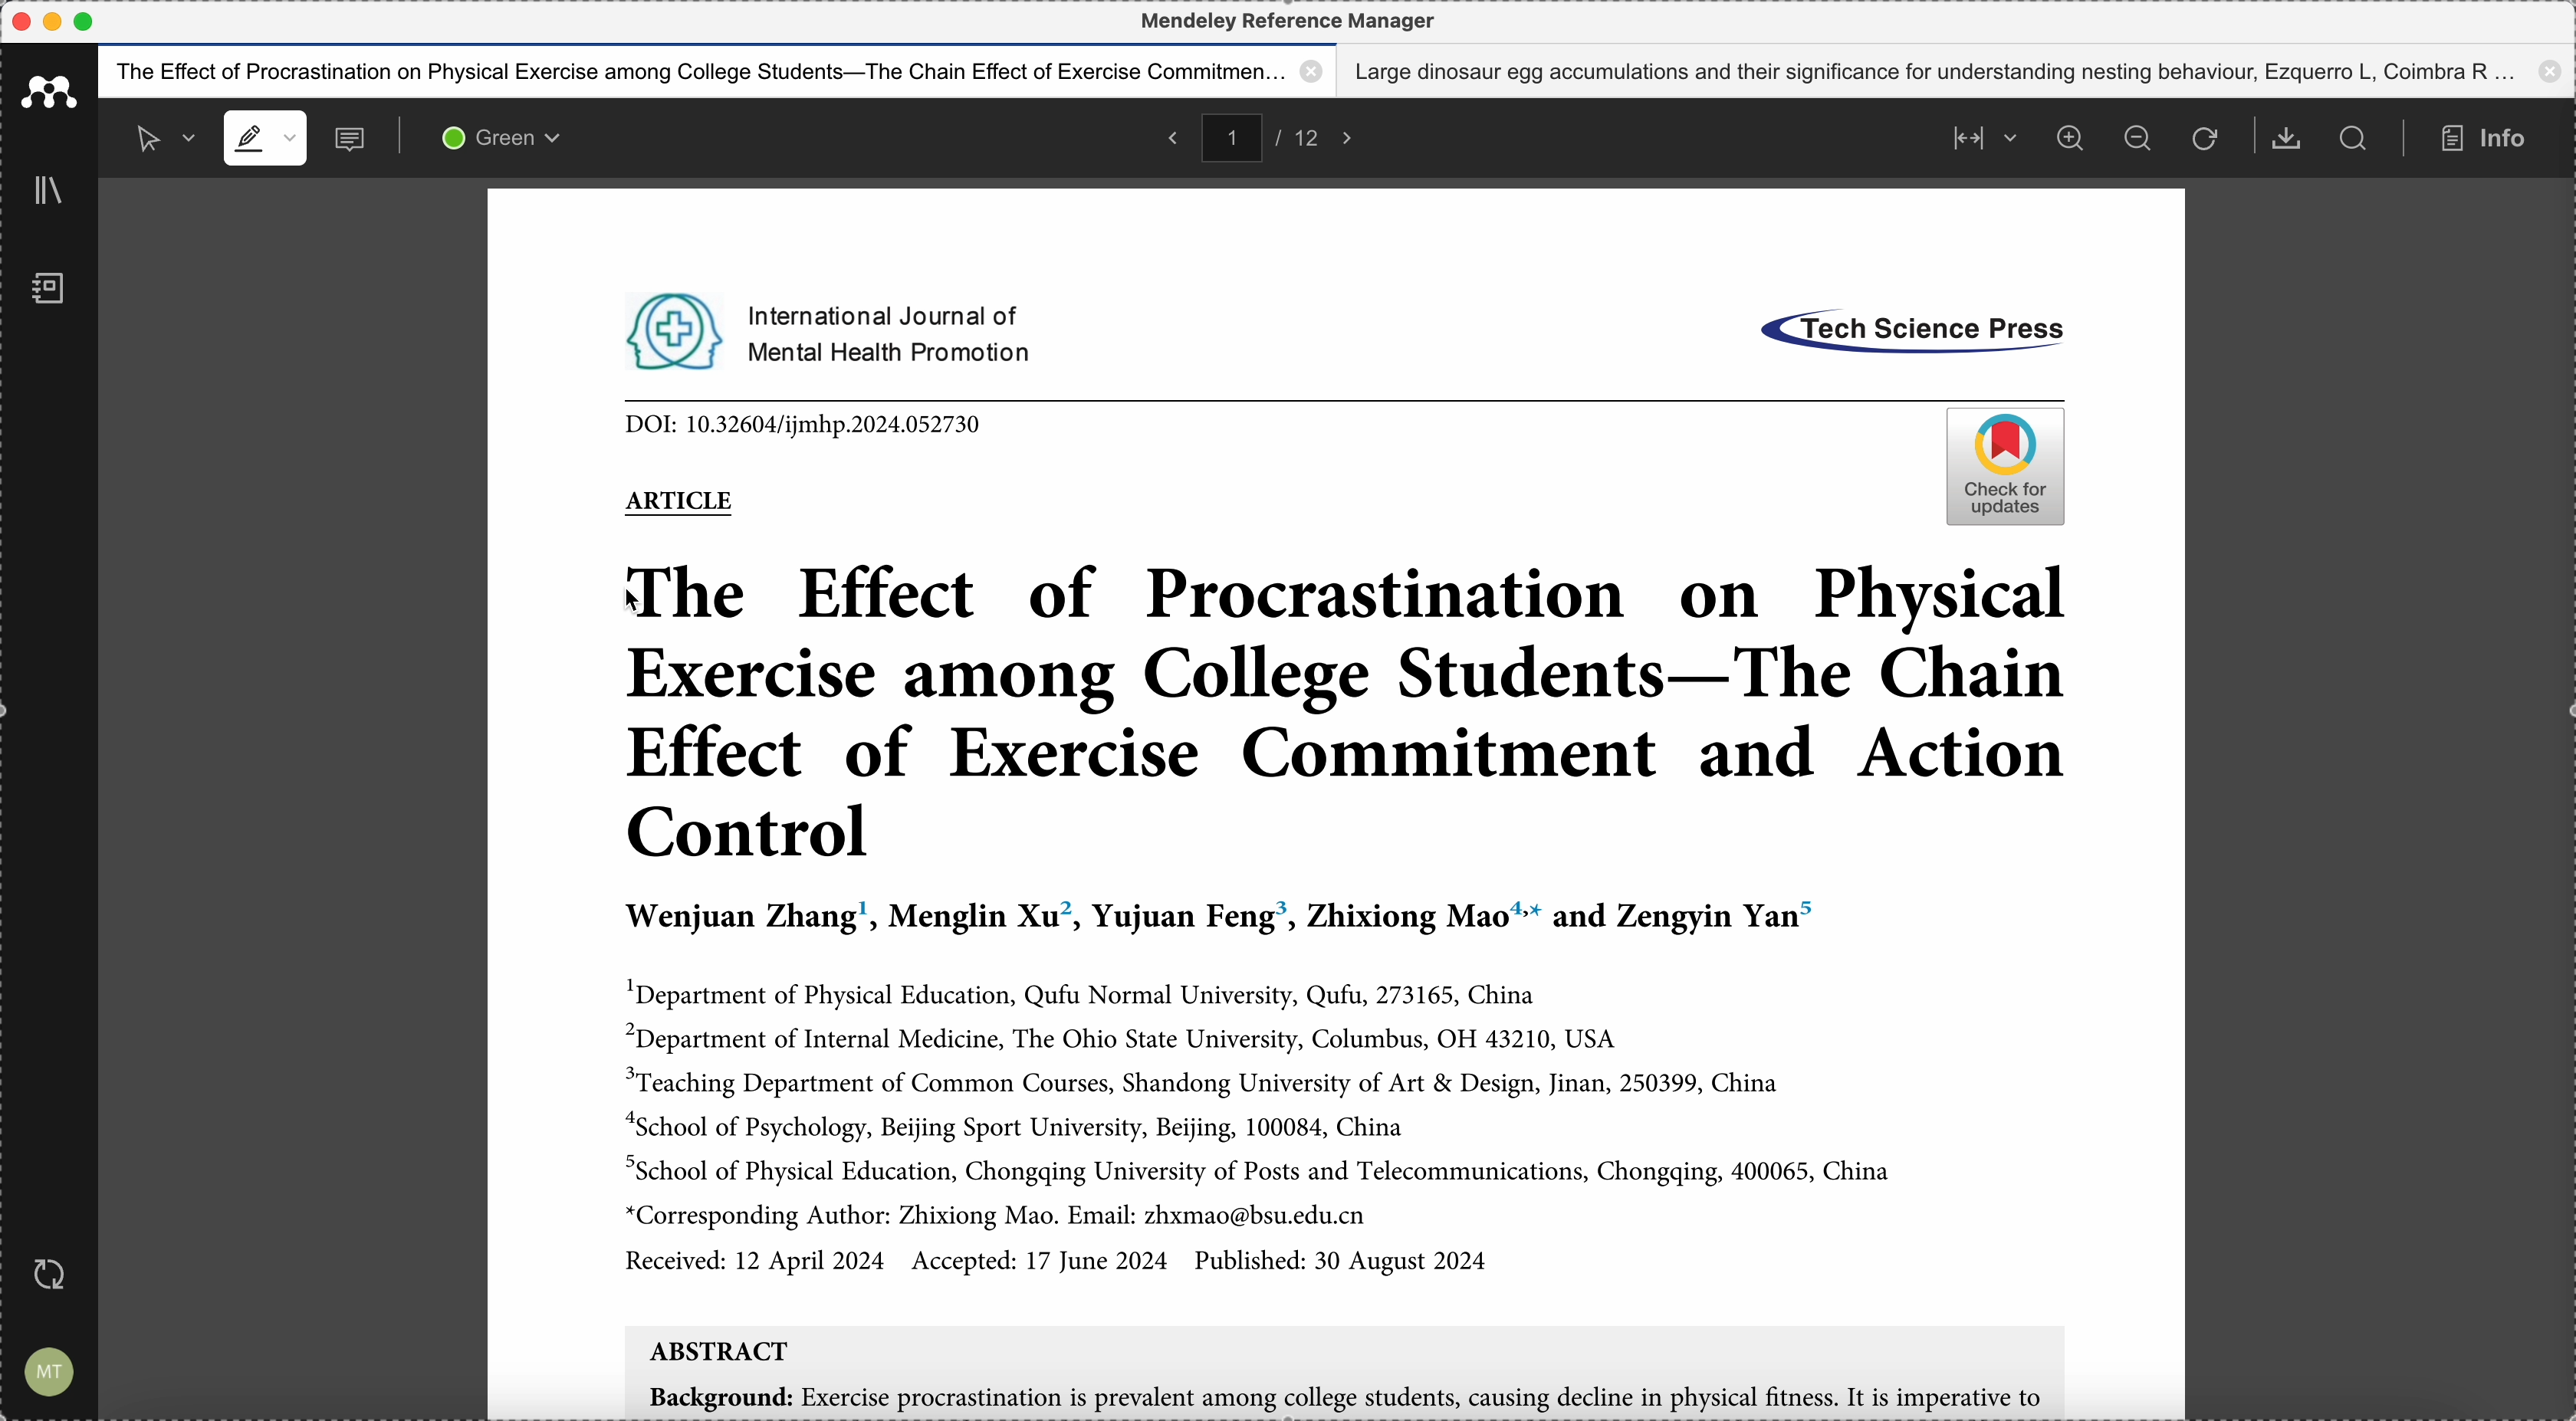 The image size is (2576, 1421). I want to click on Mendeley reference manager, so click(1288, 21).